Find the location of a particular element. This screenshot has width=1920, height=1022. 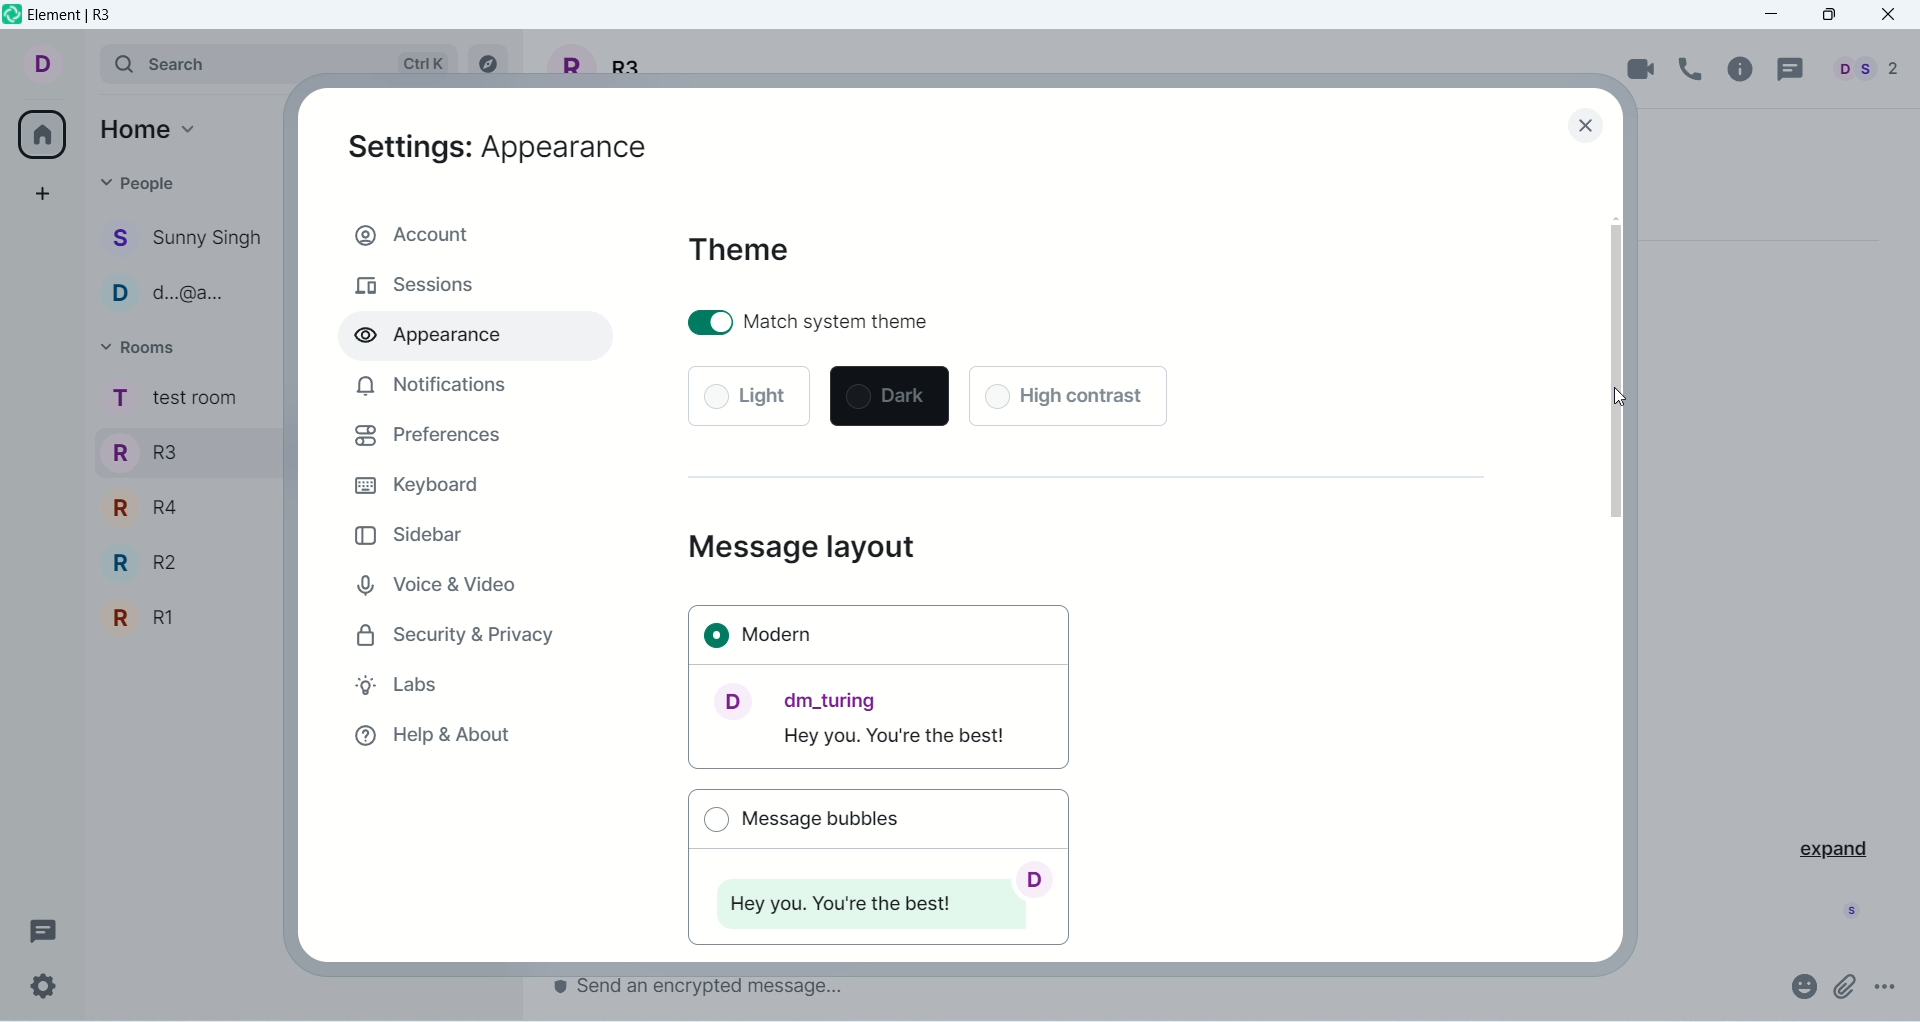

dark is located at coordinates (890, 395).